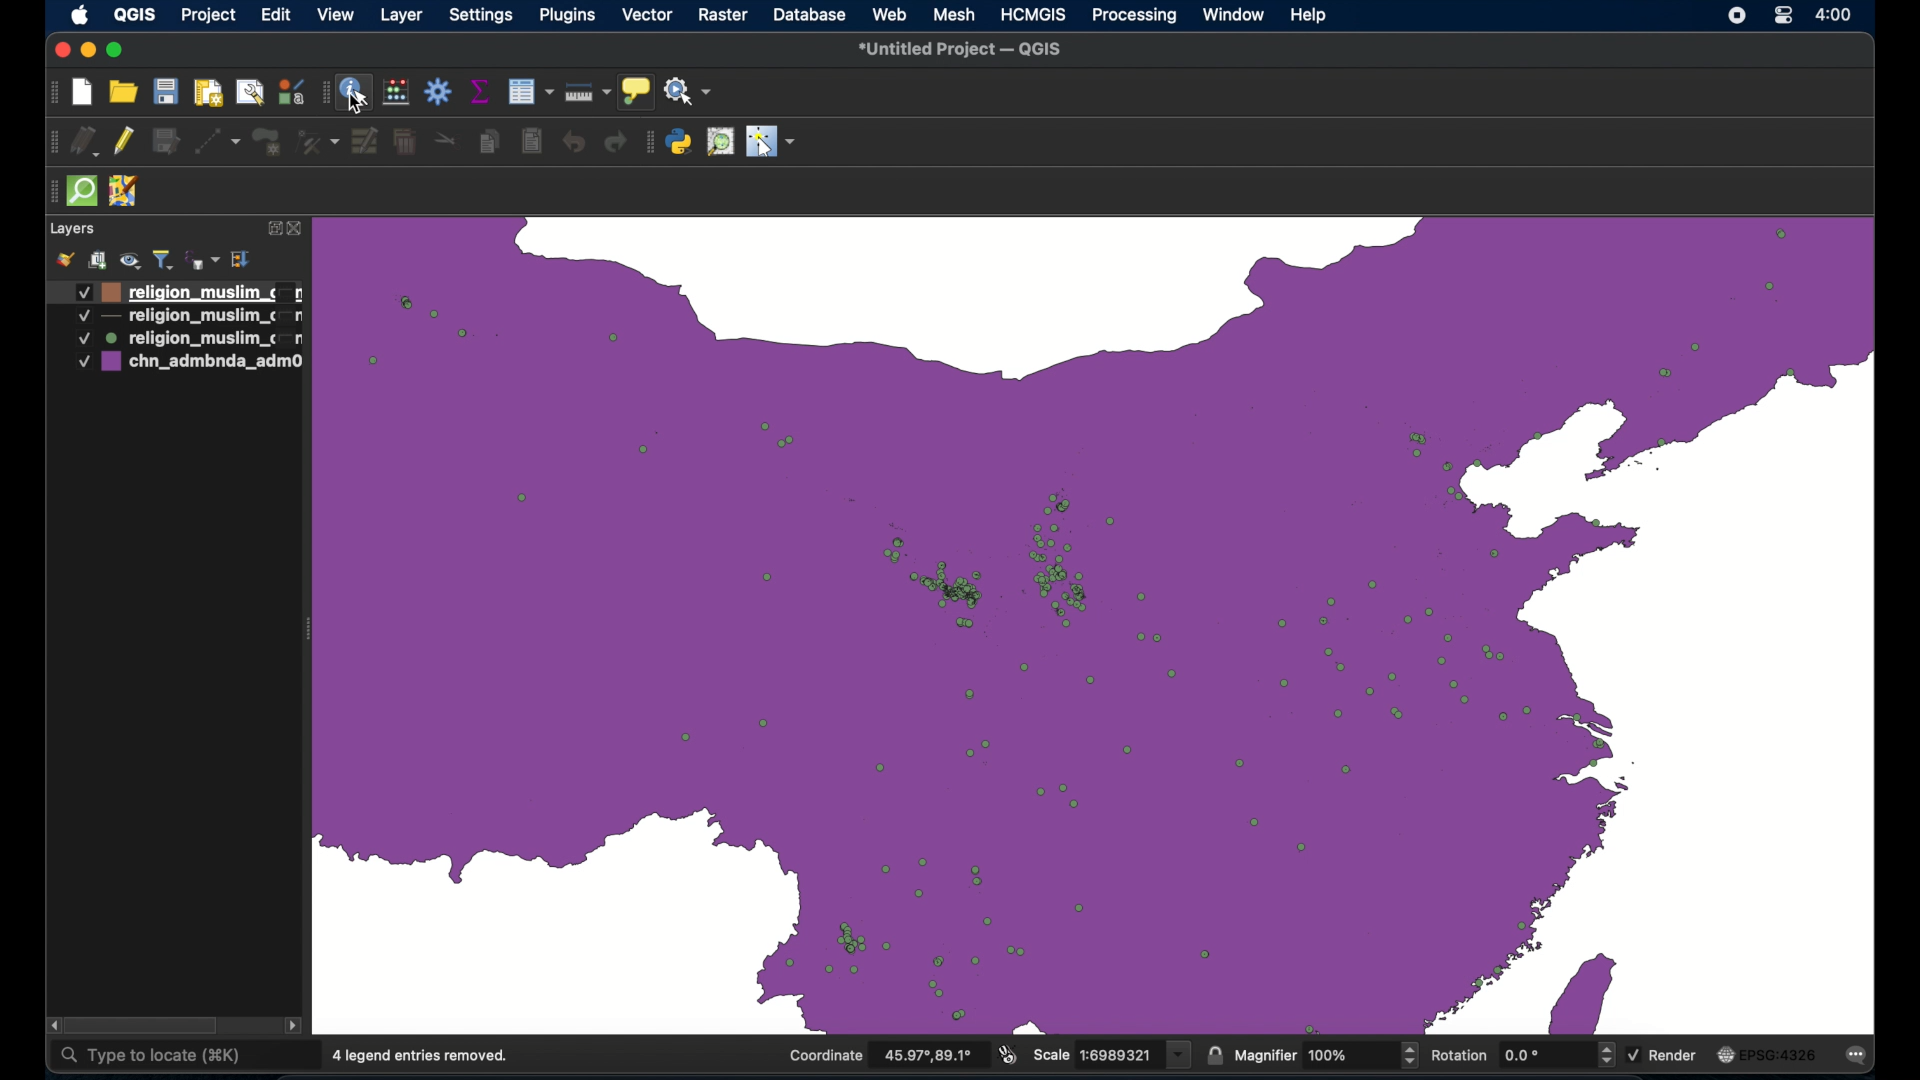 The image size is (1920, 1080). I want to click on magnifier, so click(1325, 1056).